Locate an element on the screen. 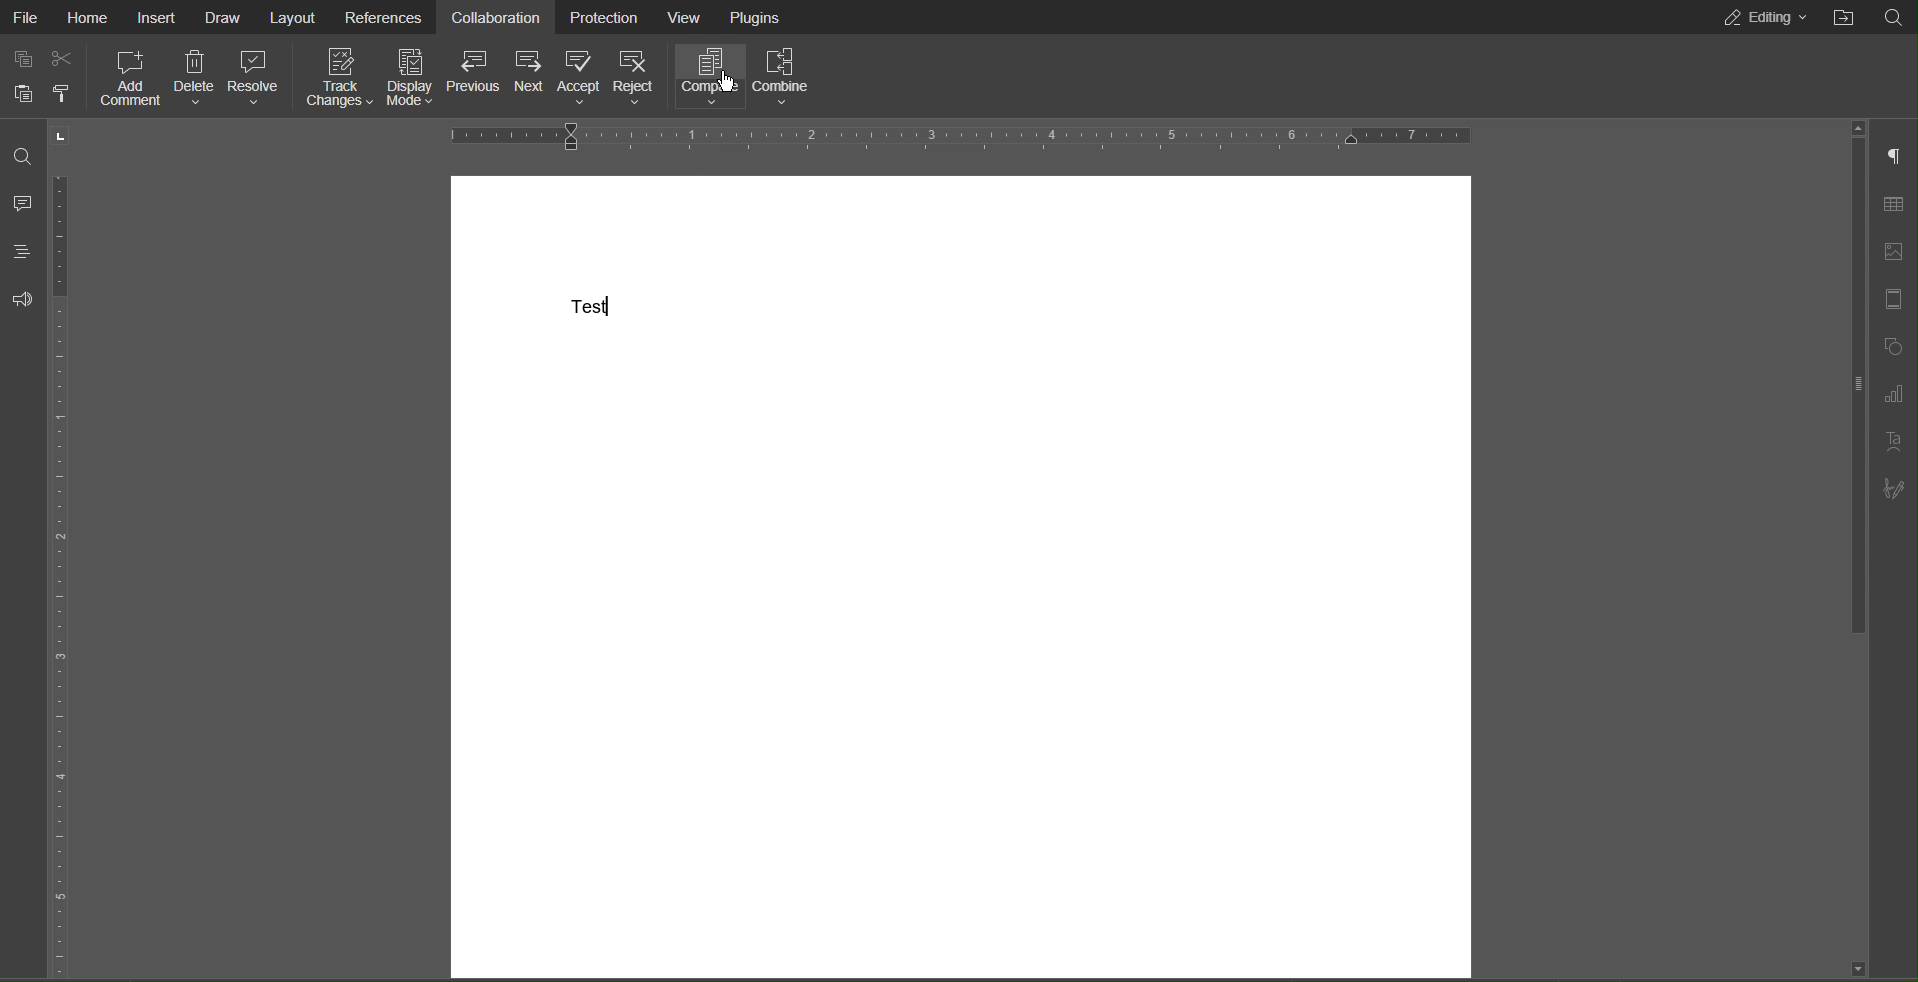 The width and height of the screenshot is (1918, 982). Combine is located at coordinates (783, 78).